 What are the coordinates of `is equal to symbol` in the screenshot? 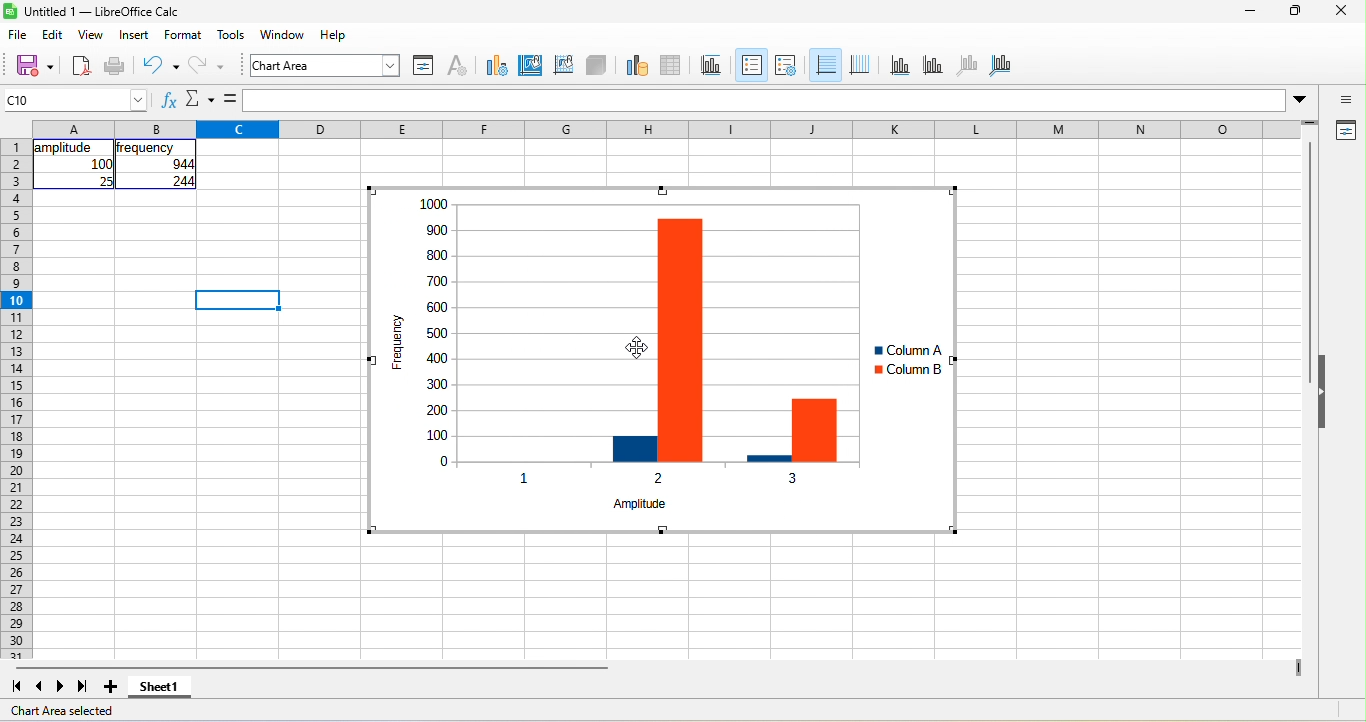 It's located at (230, 99).